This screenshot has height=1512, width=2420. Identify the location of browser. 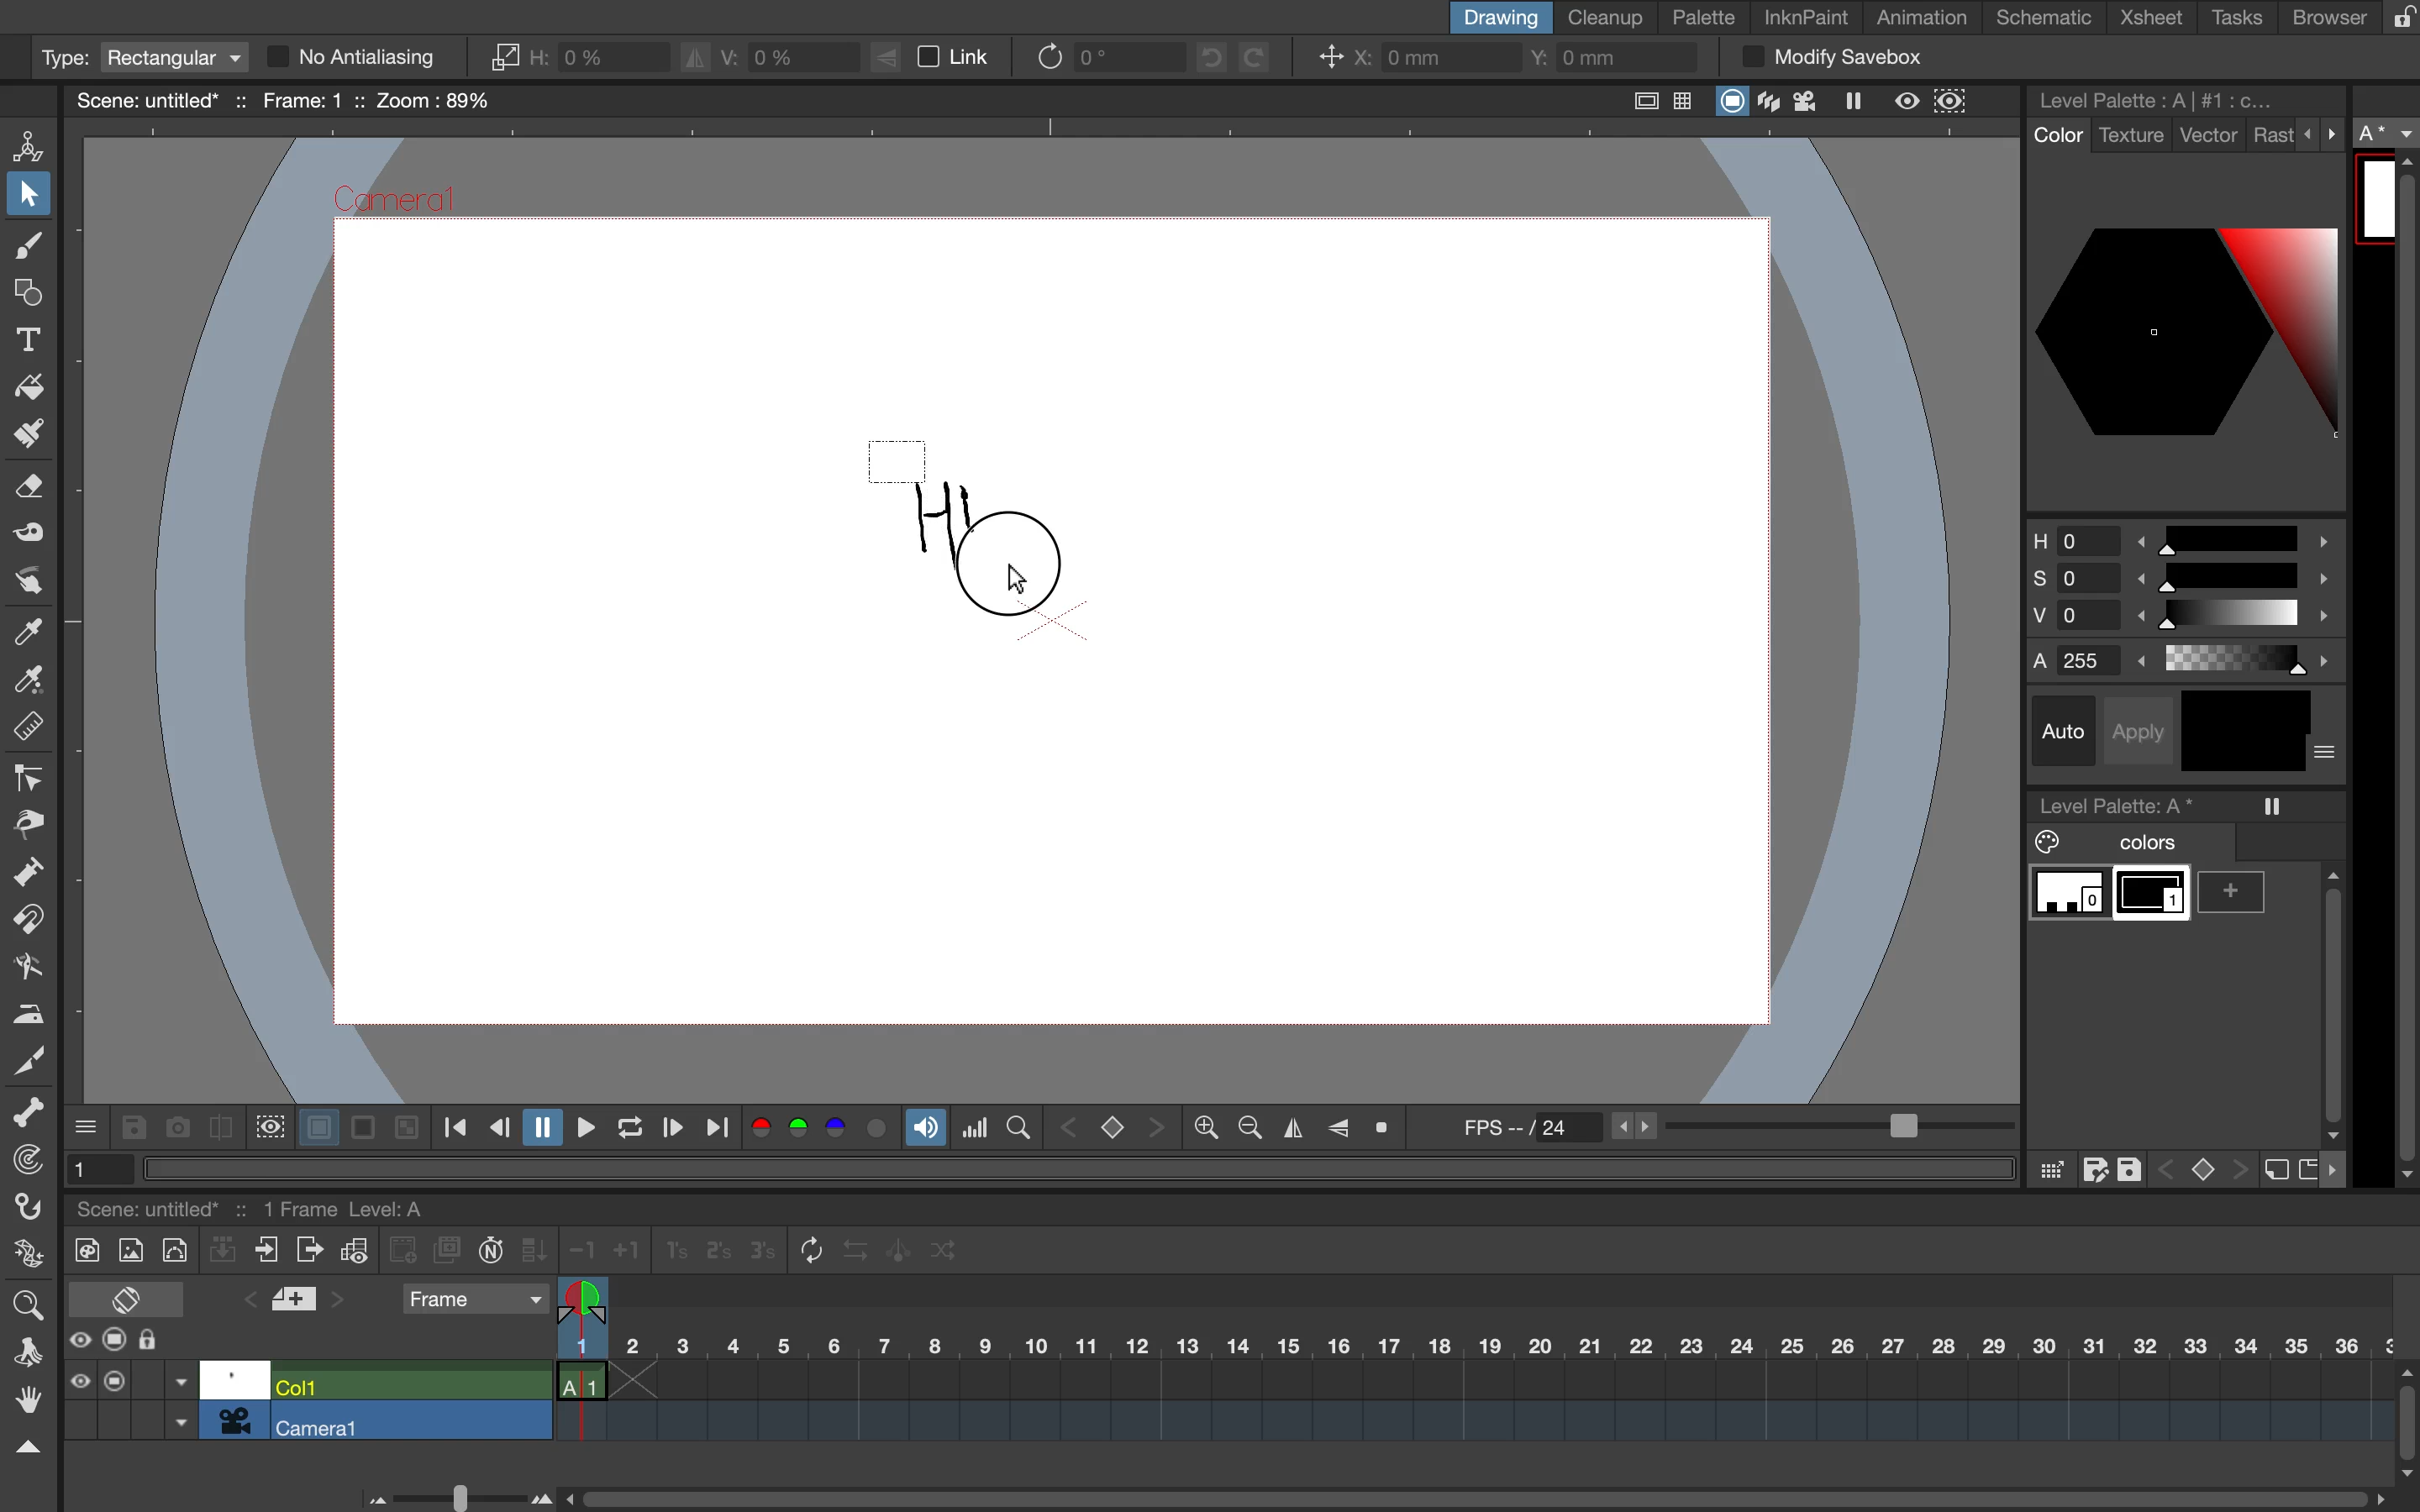
(2316, 16).